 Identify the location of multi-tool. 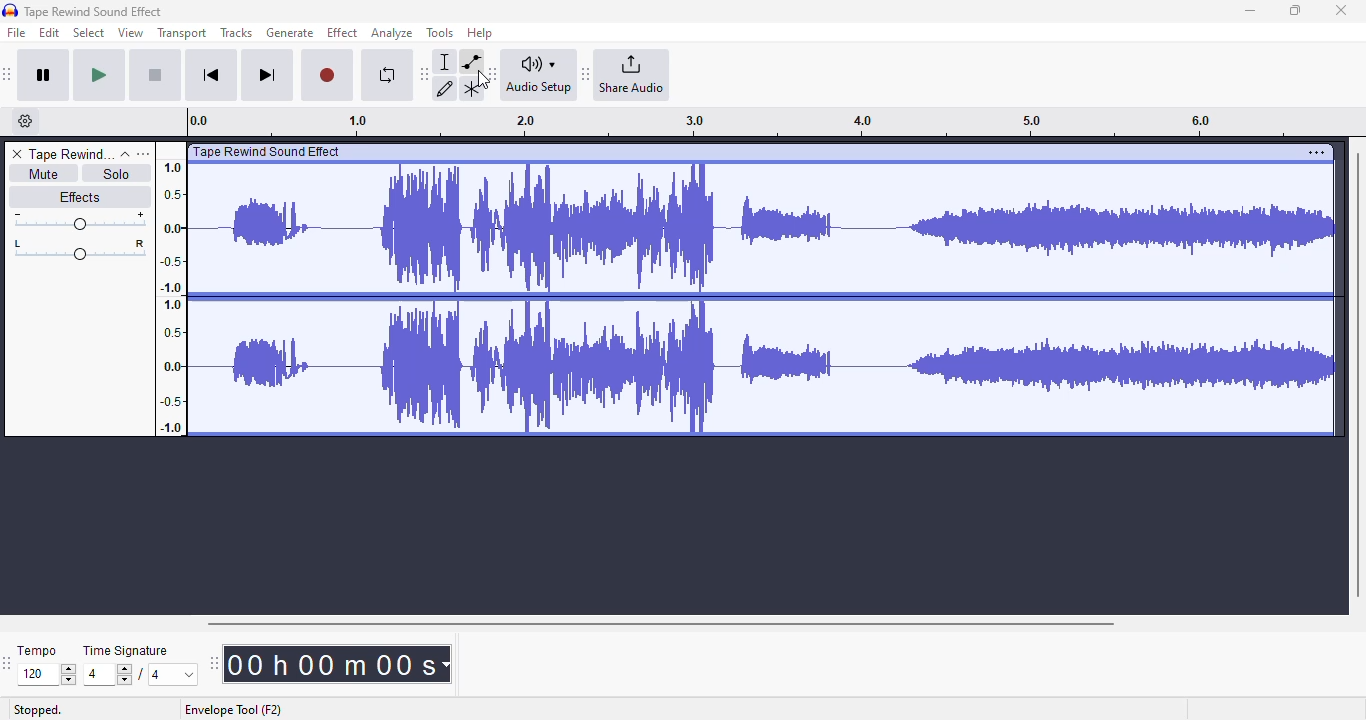
(471, 89).